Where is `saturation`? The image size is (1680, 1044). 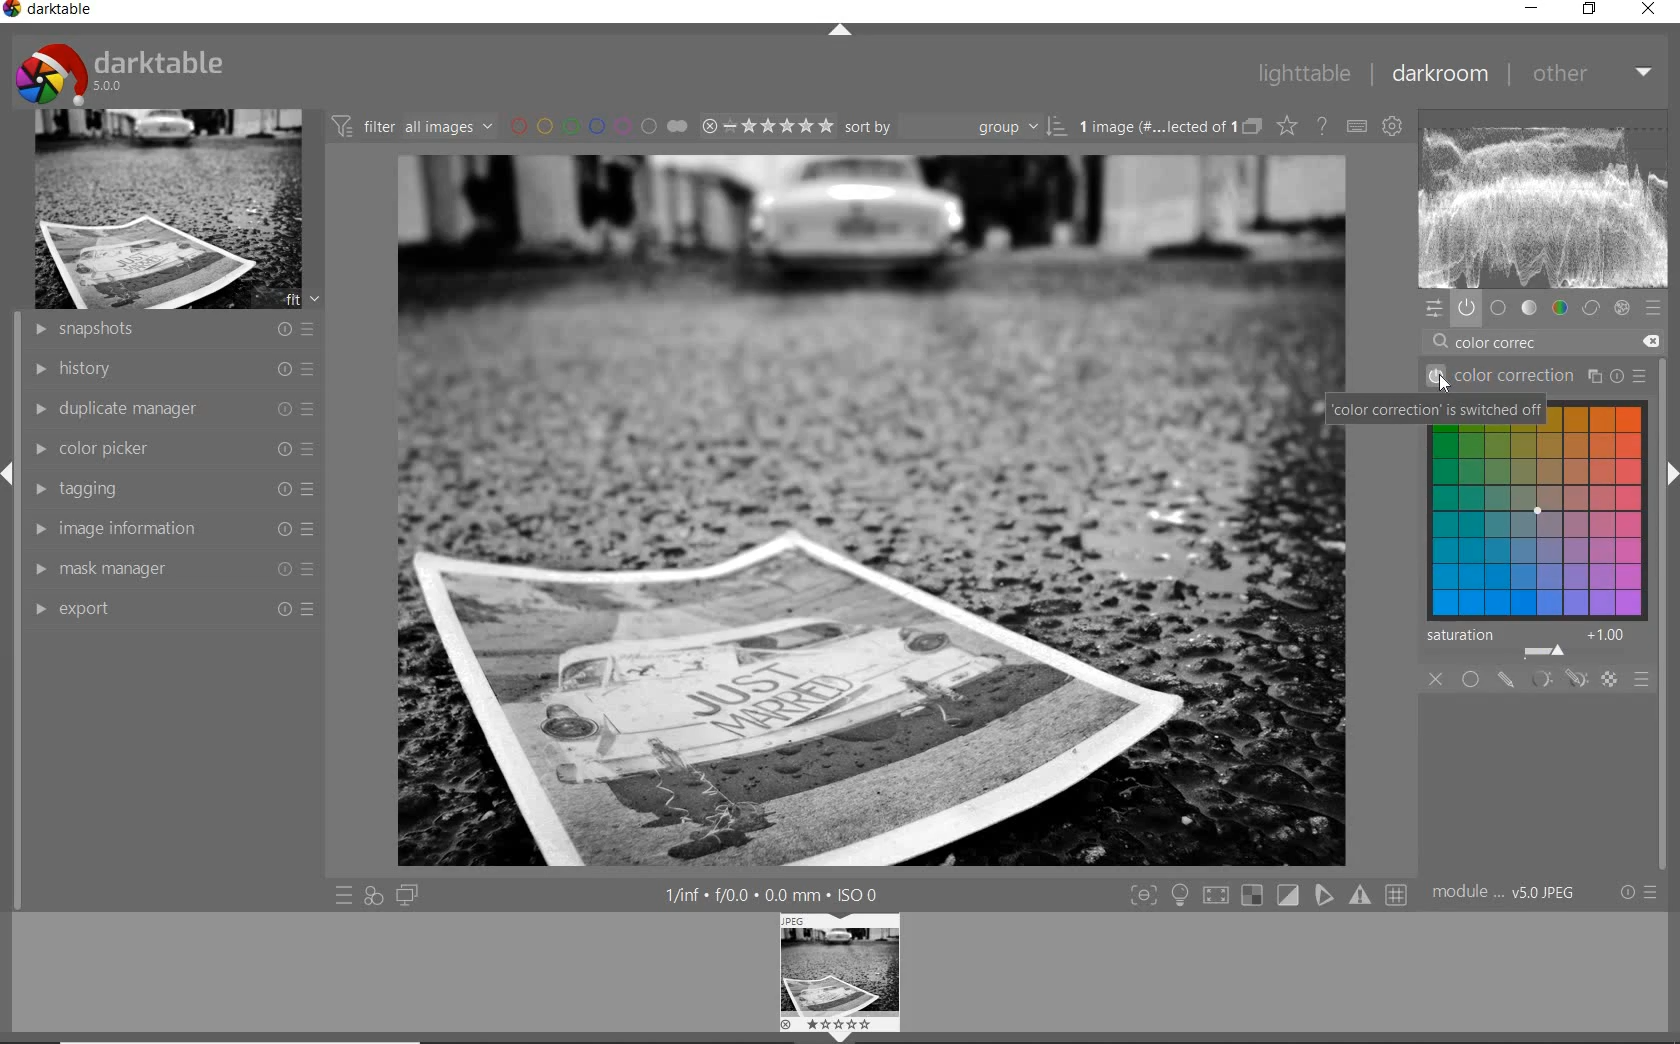 saturation is located at coordinates (1532, 643).